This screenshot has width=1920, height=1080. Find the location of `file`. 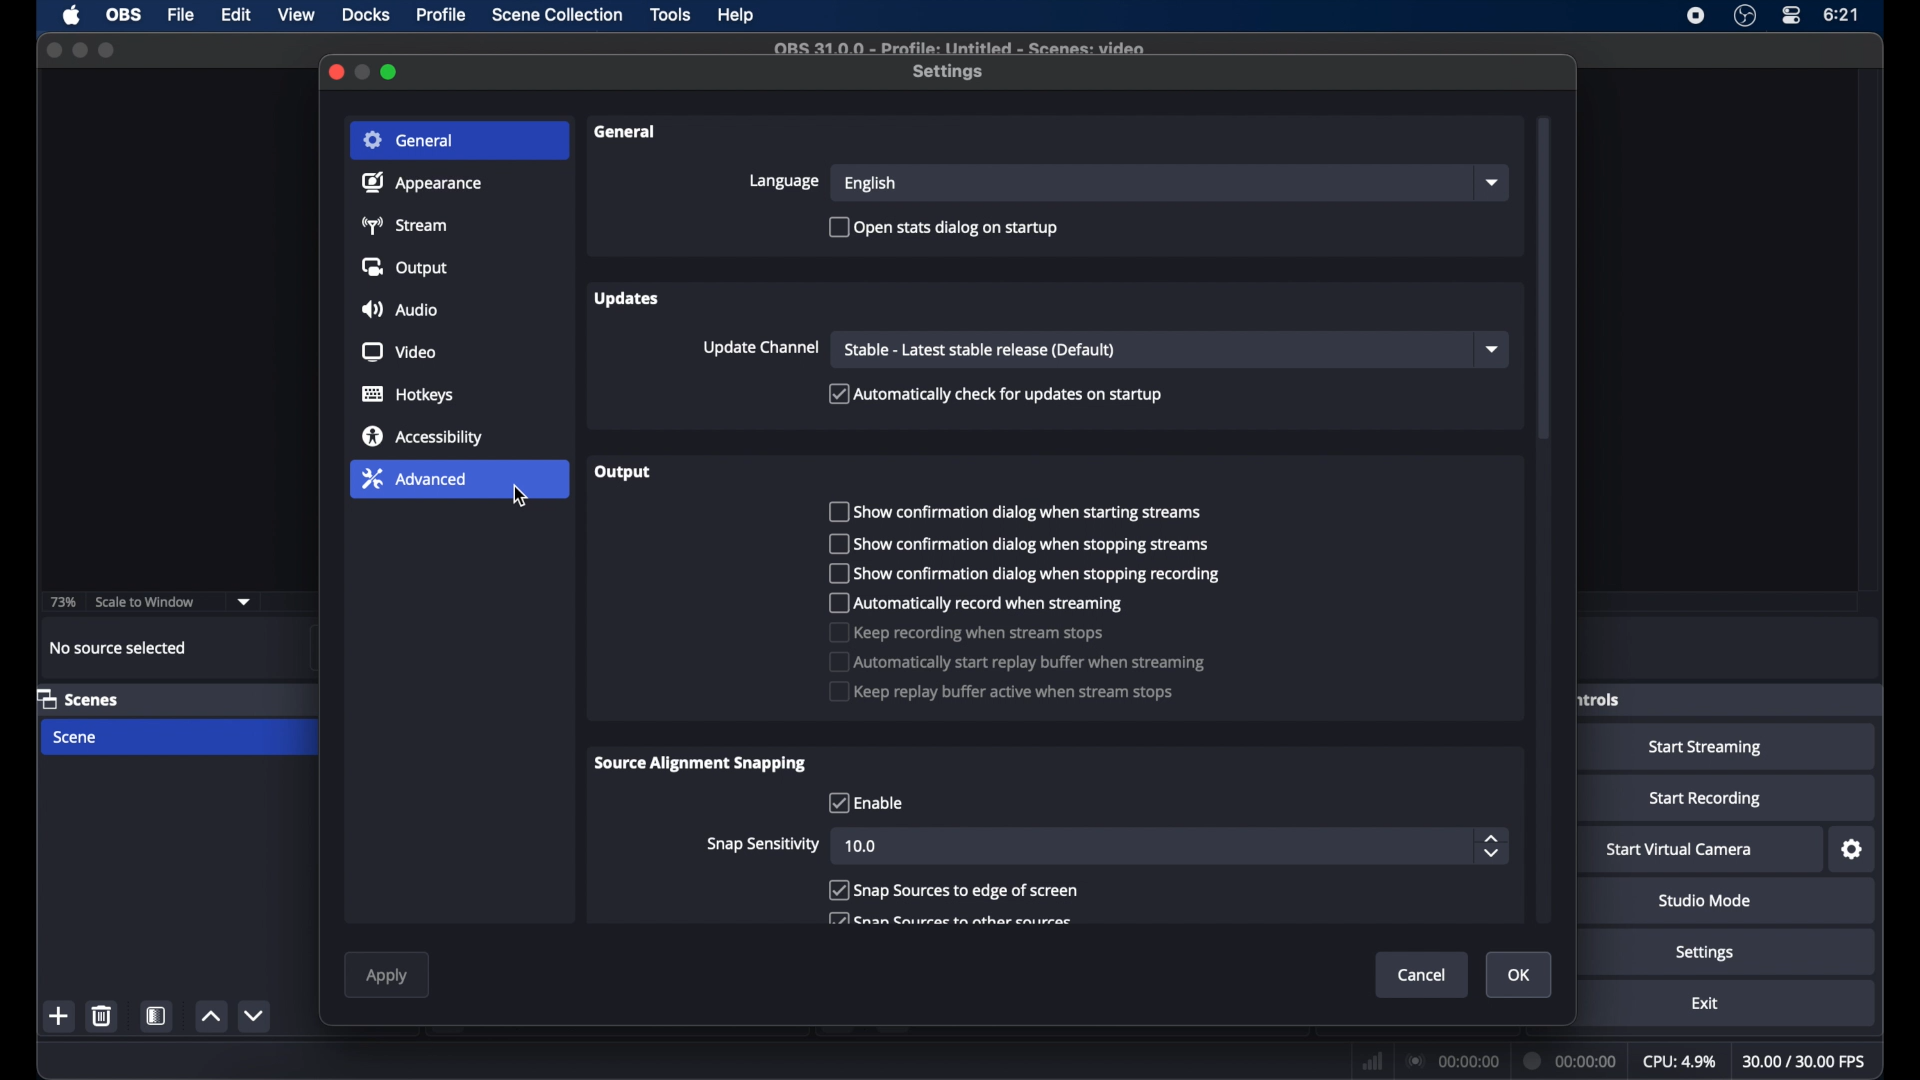

file is located at coordinates (181, 15).